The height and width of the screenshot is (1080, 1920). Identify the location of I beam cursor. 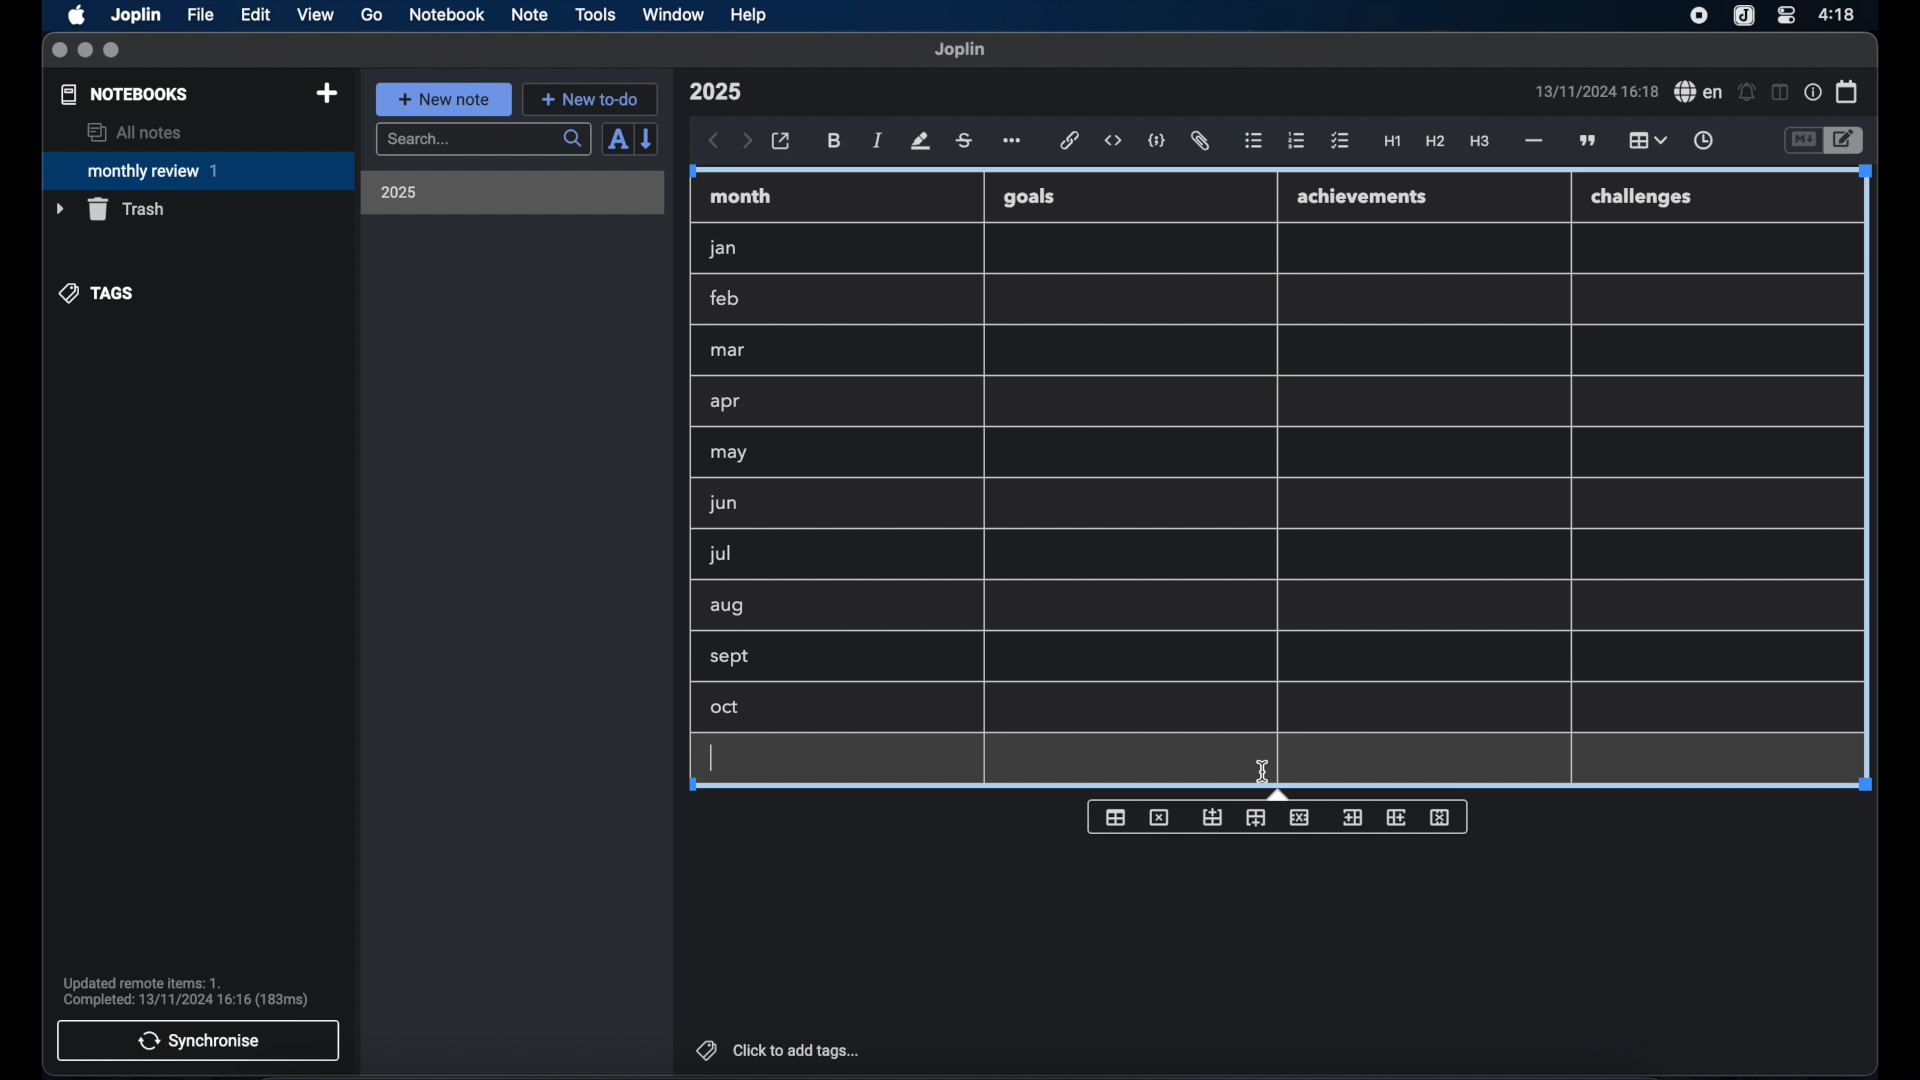
(1263, 772).